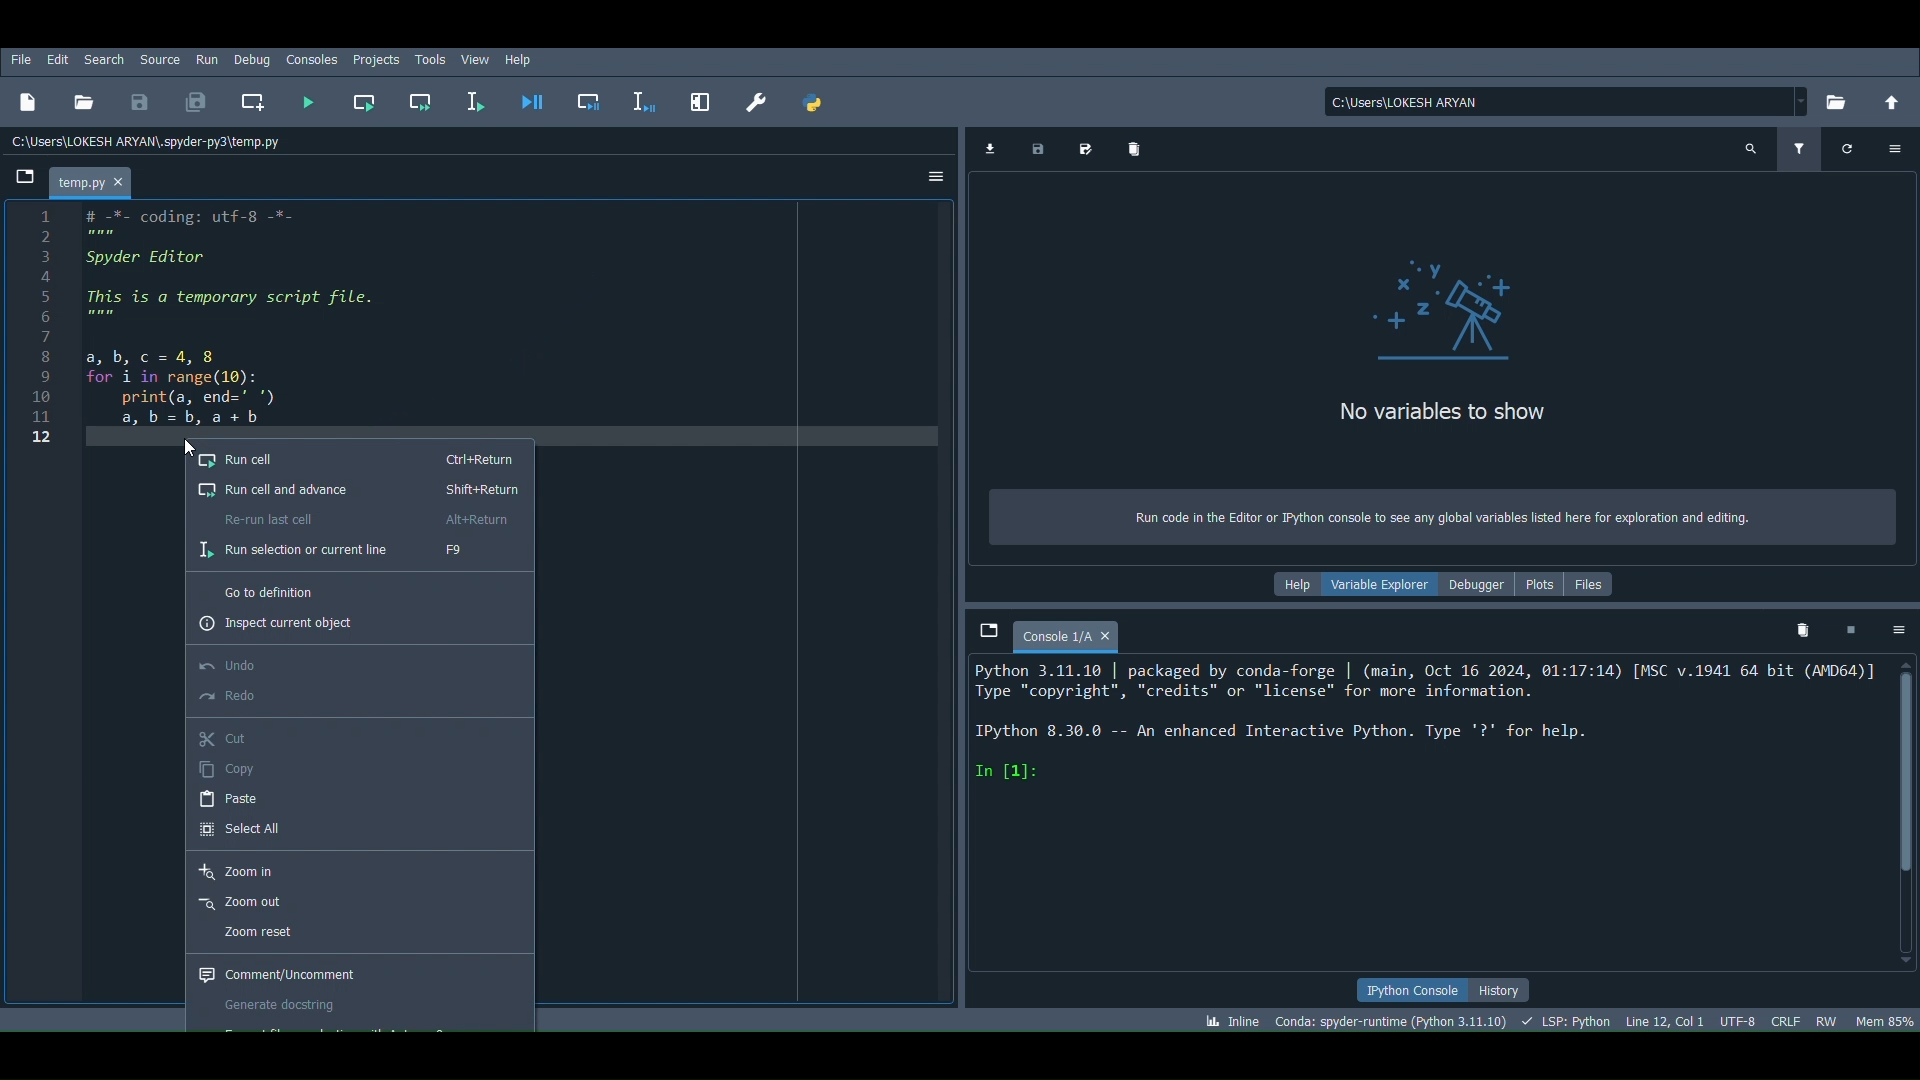 This screenshot has height=1080, width=1920. I want to click on Remove all variables, so click(1135, 148).